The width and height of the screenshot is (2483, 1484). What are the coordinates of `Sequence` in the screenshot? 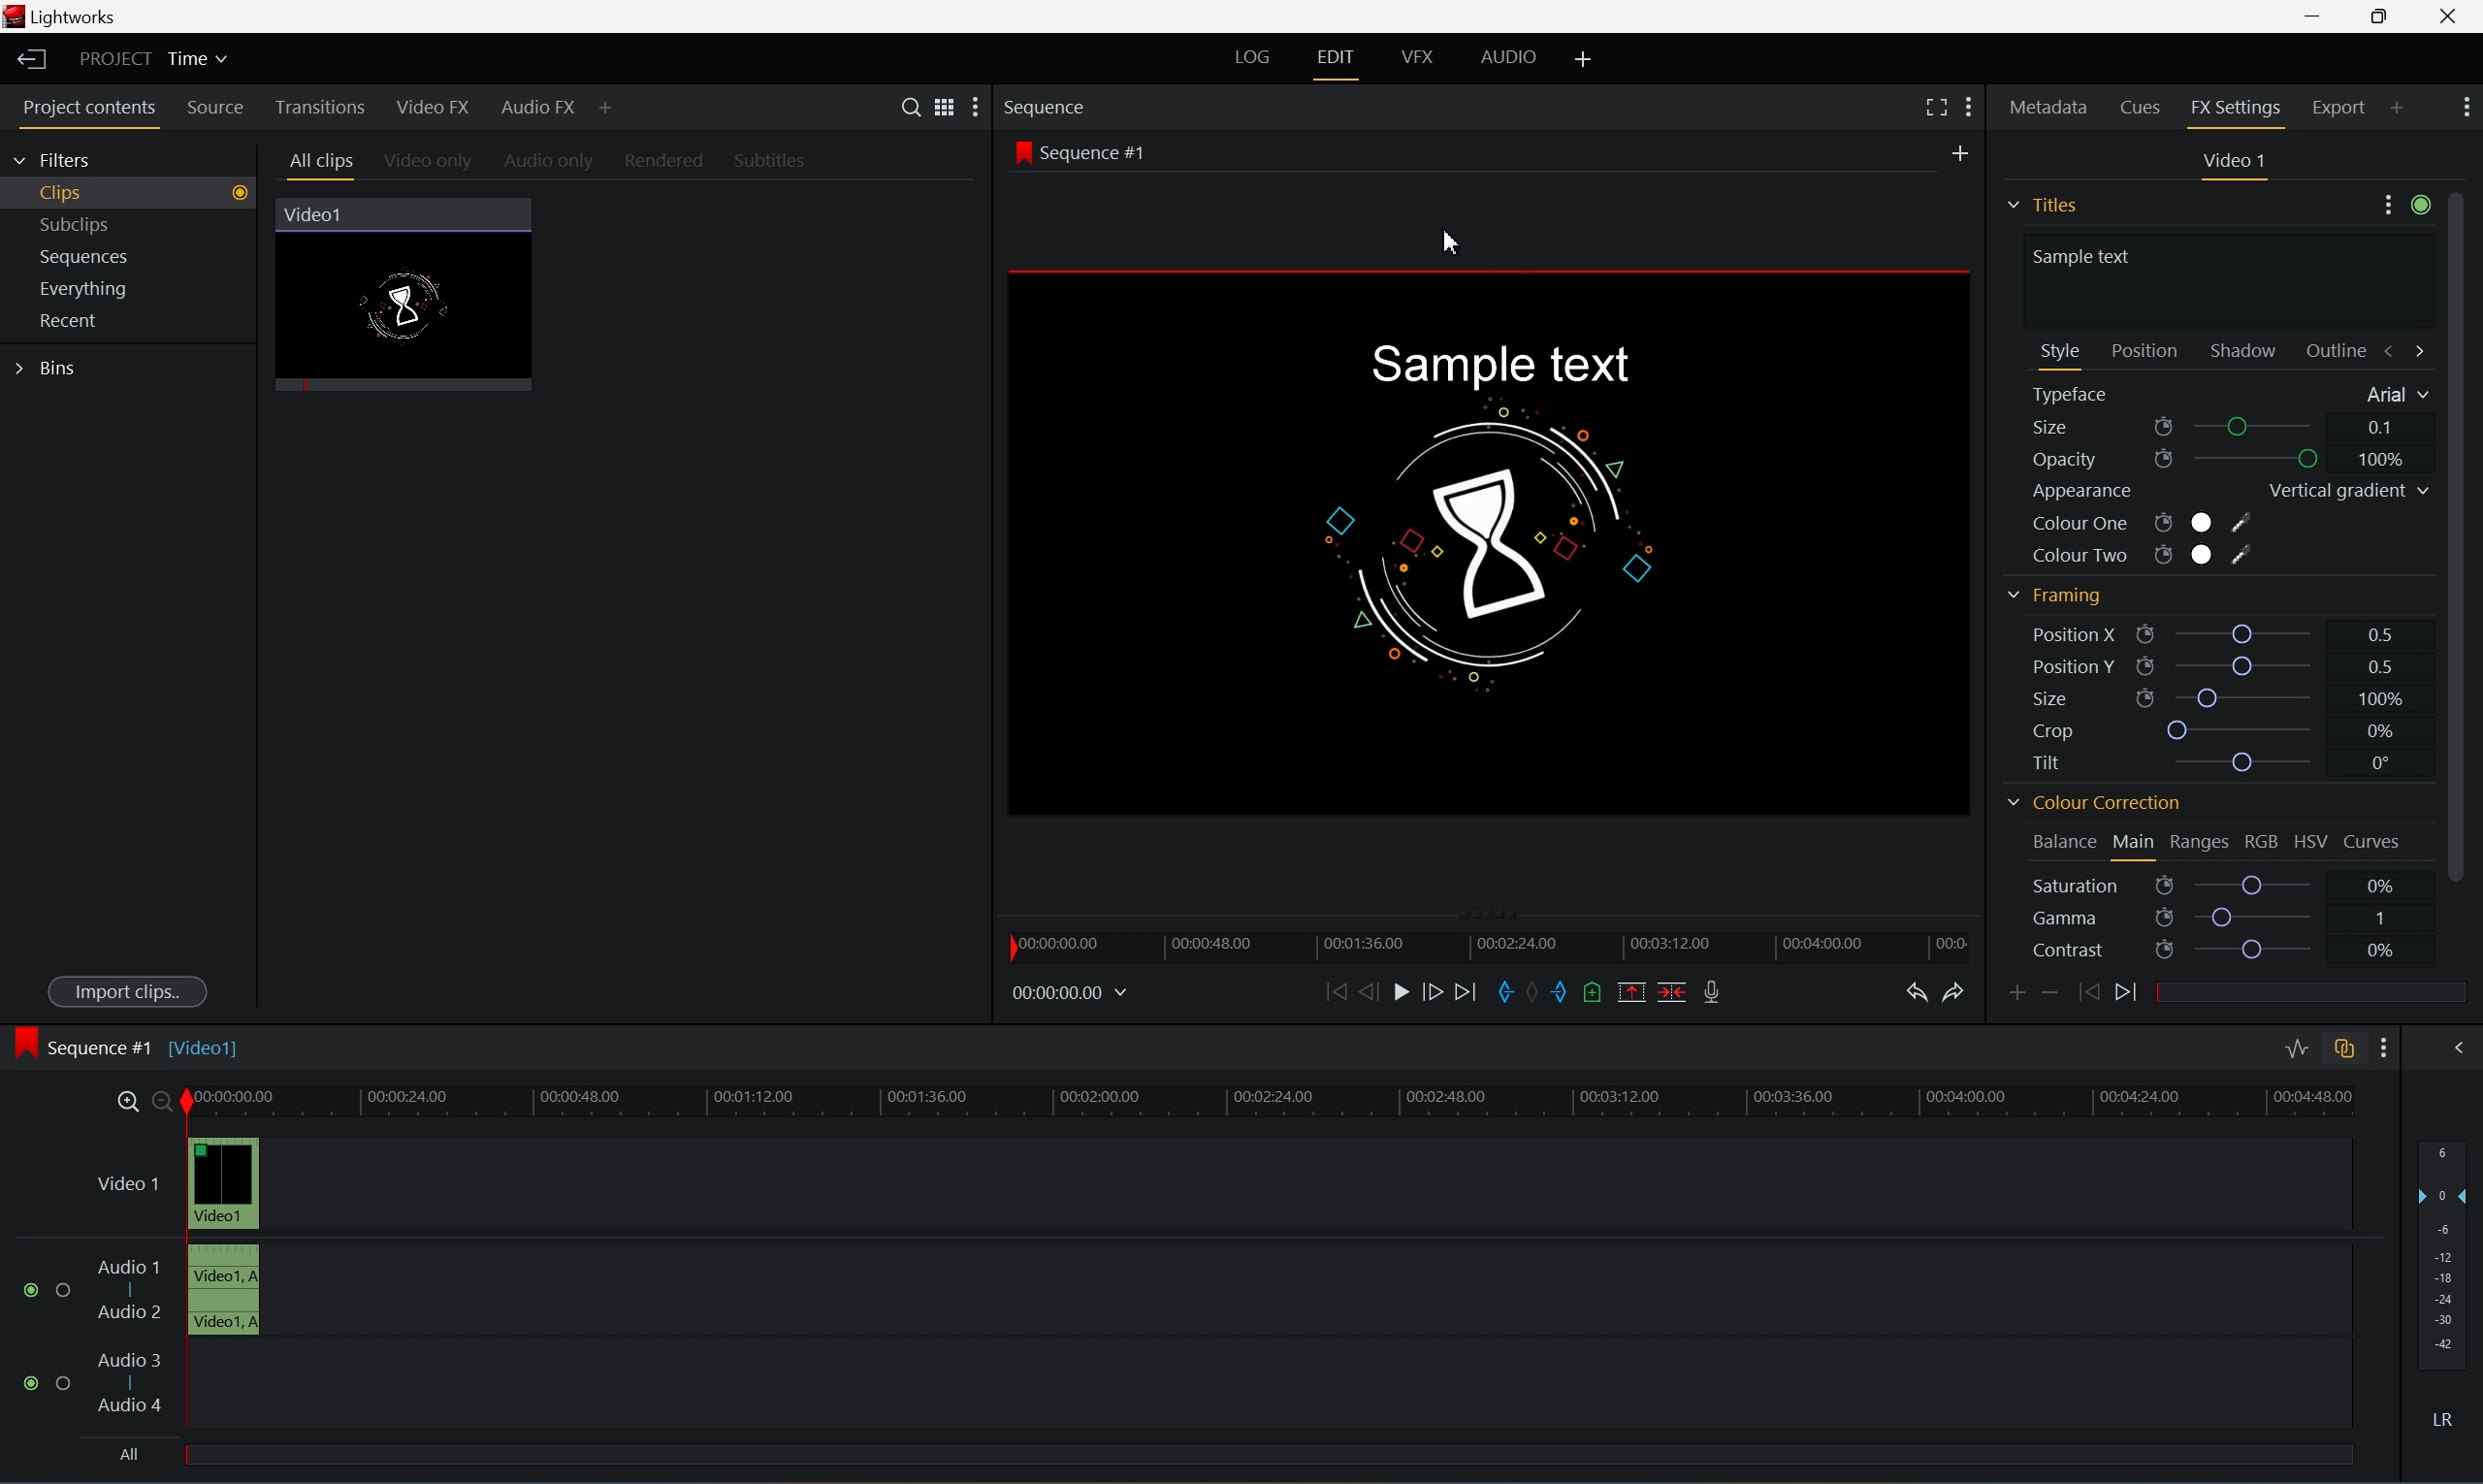 It's located at (1048, 107).